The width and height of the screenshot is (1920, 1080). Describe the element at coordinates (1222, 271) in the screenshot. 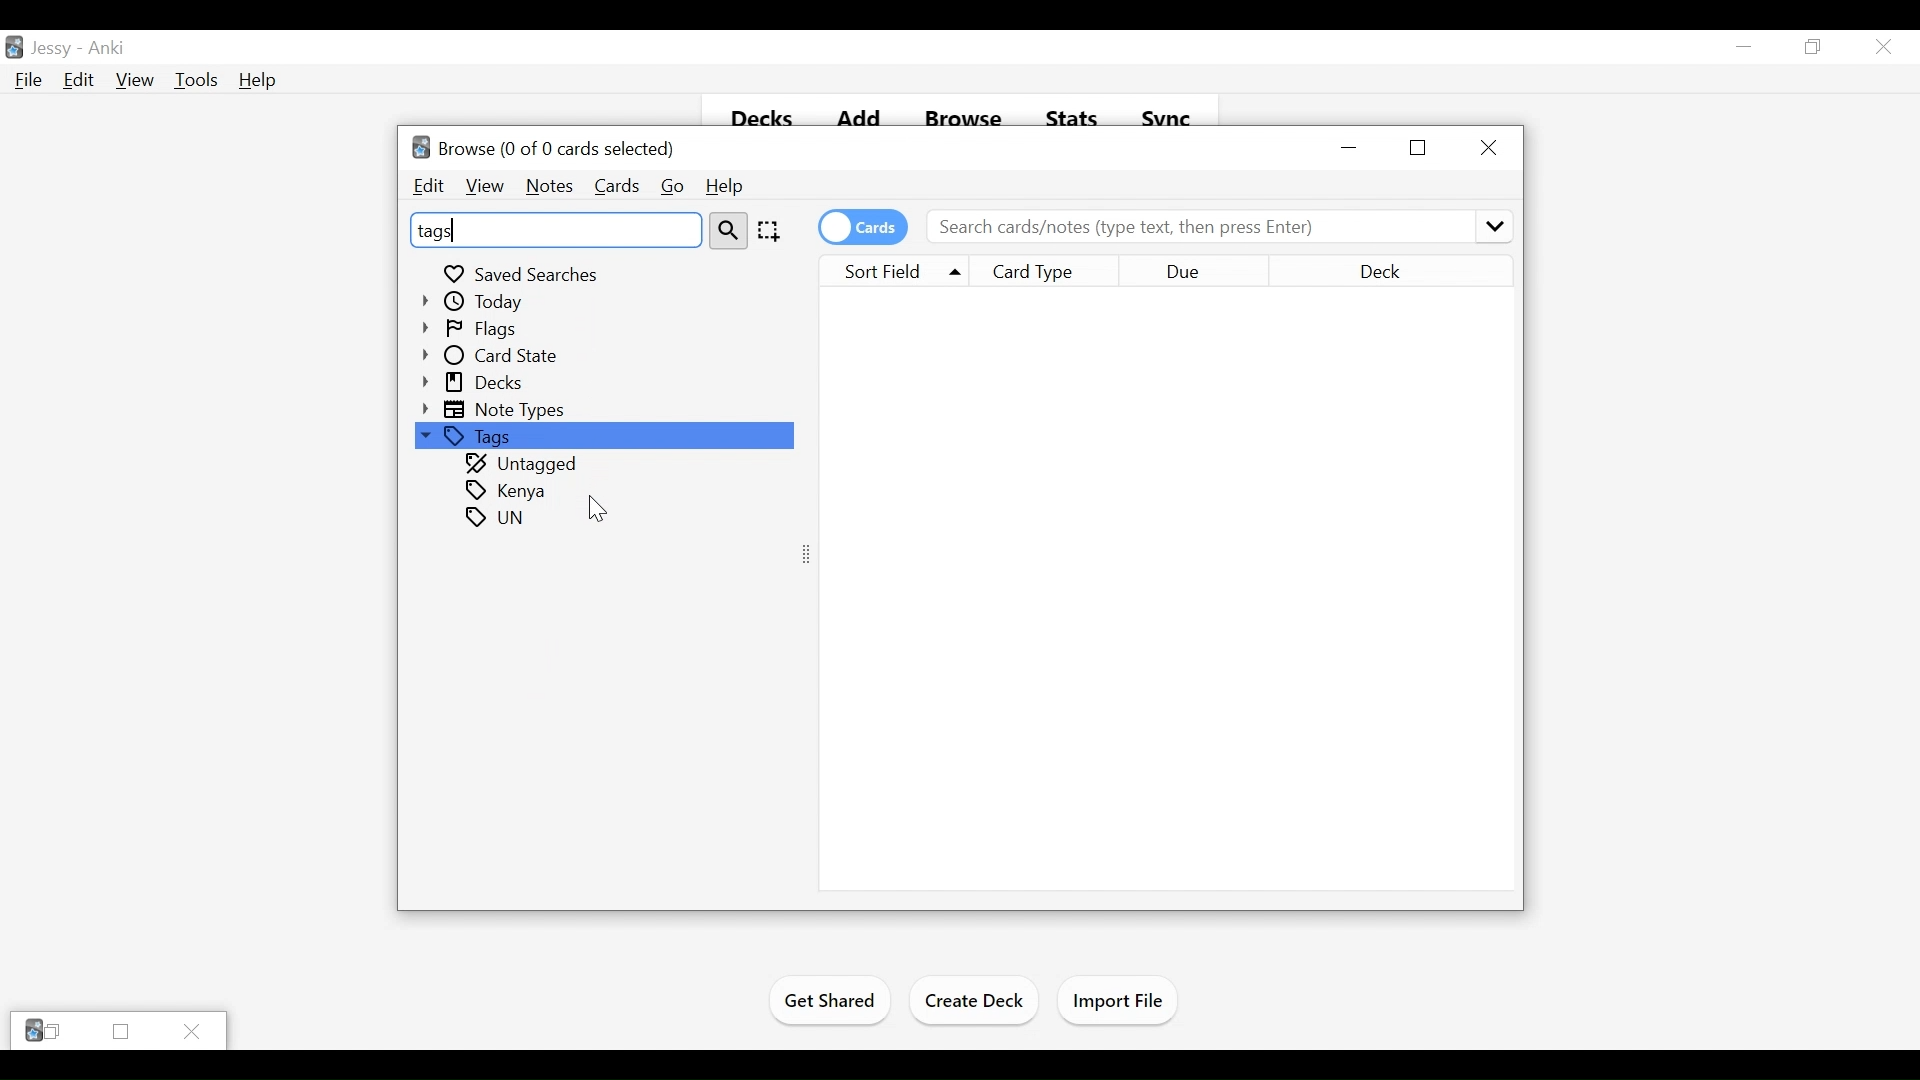

I see `Due` at that location.